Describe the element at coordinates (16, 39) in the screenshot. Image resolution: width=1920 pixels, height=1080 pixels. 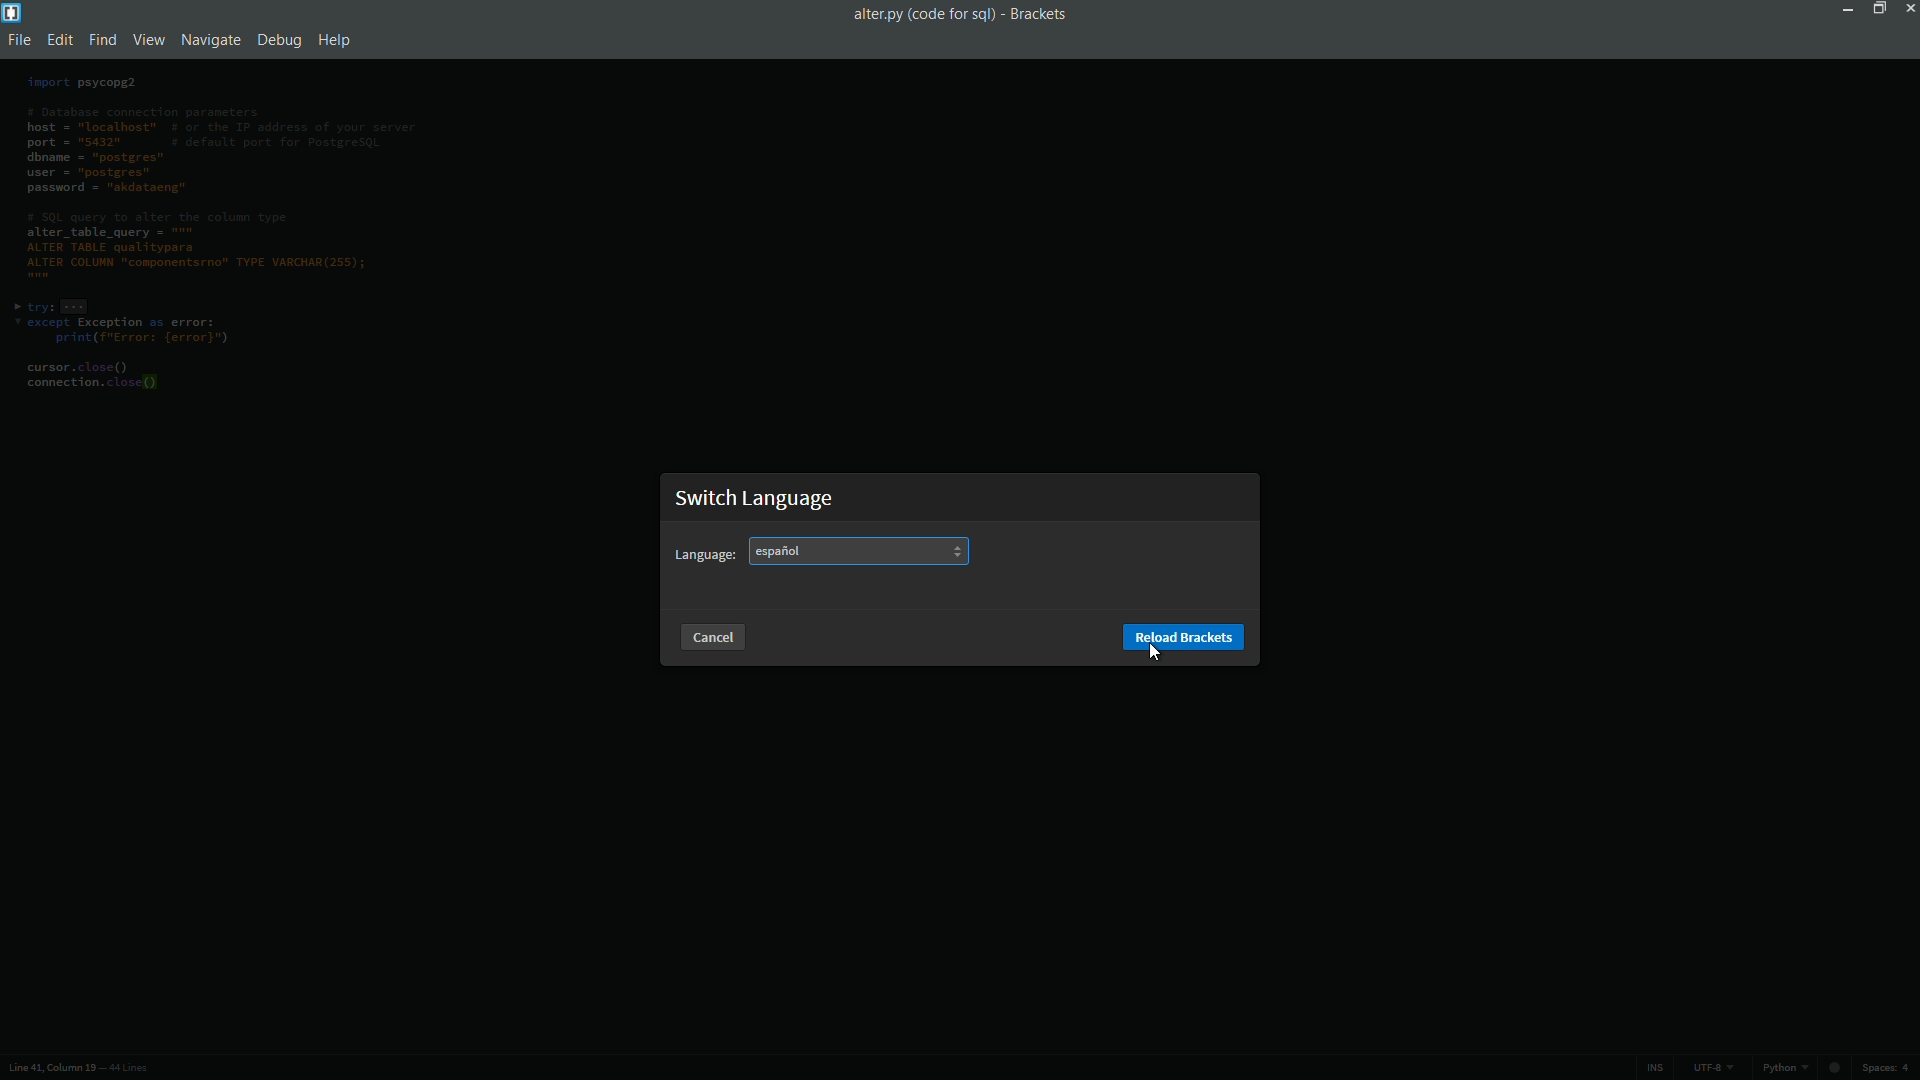
I see `file menu` at that location.